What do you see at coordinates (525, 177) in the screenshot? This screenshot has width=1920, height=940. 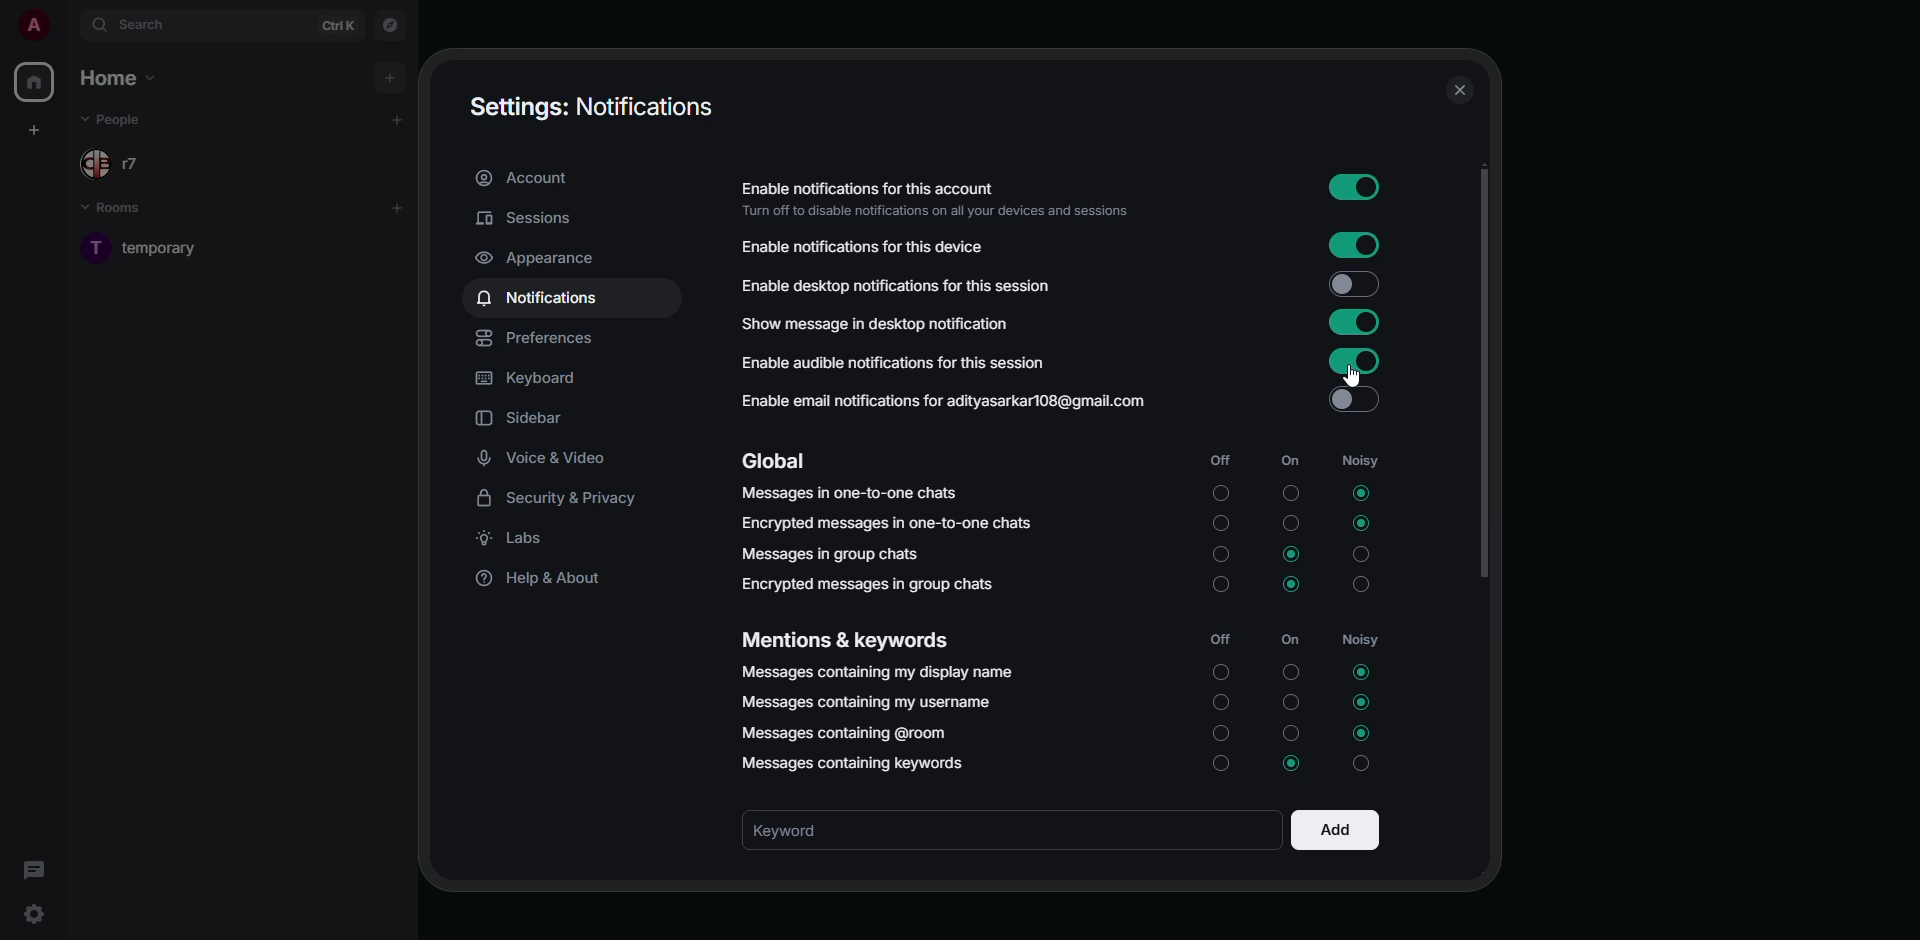 I see `account` at bounding box center [525, 177].